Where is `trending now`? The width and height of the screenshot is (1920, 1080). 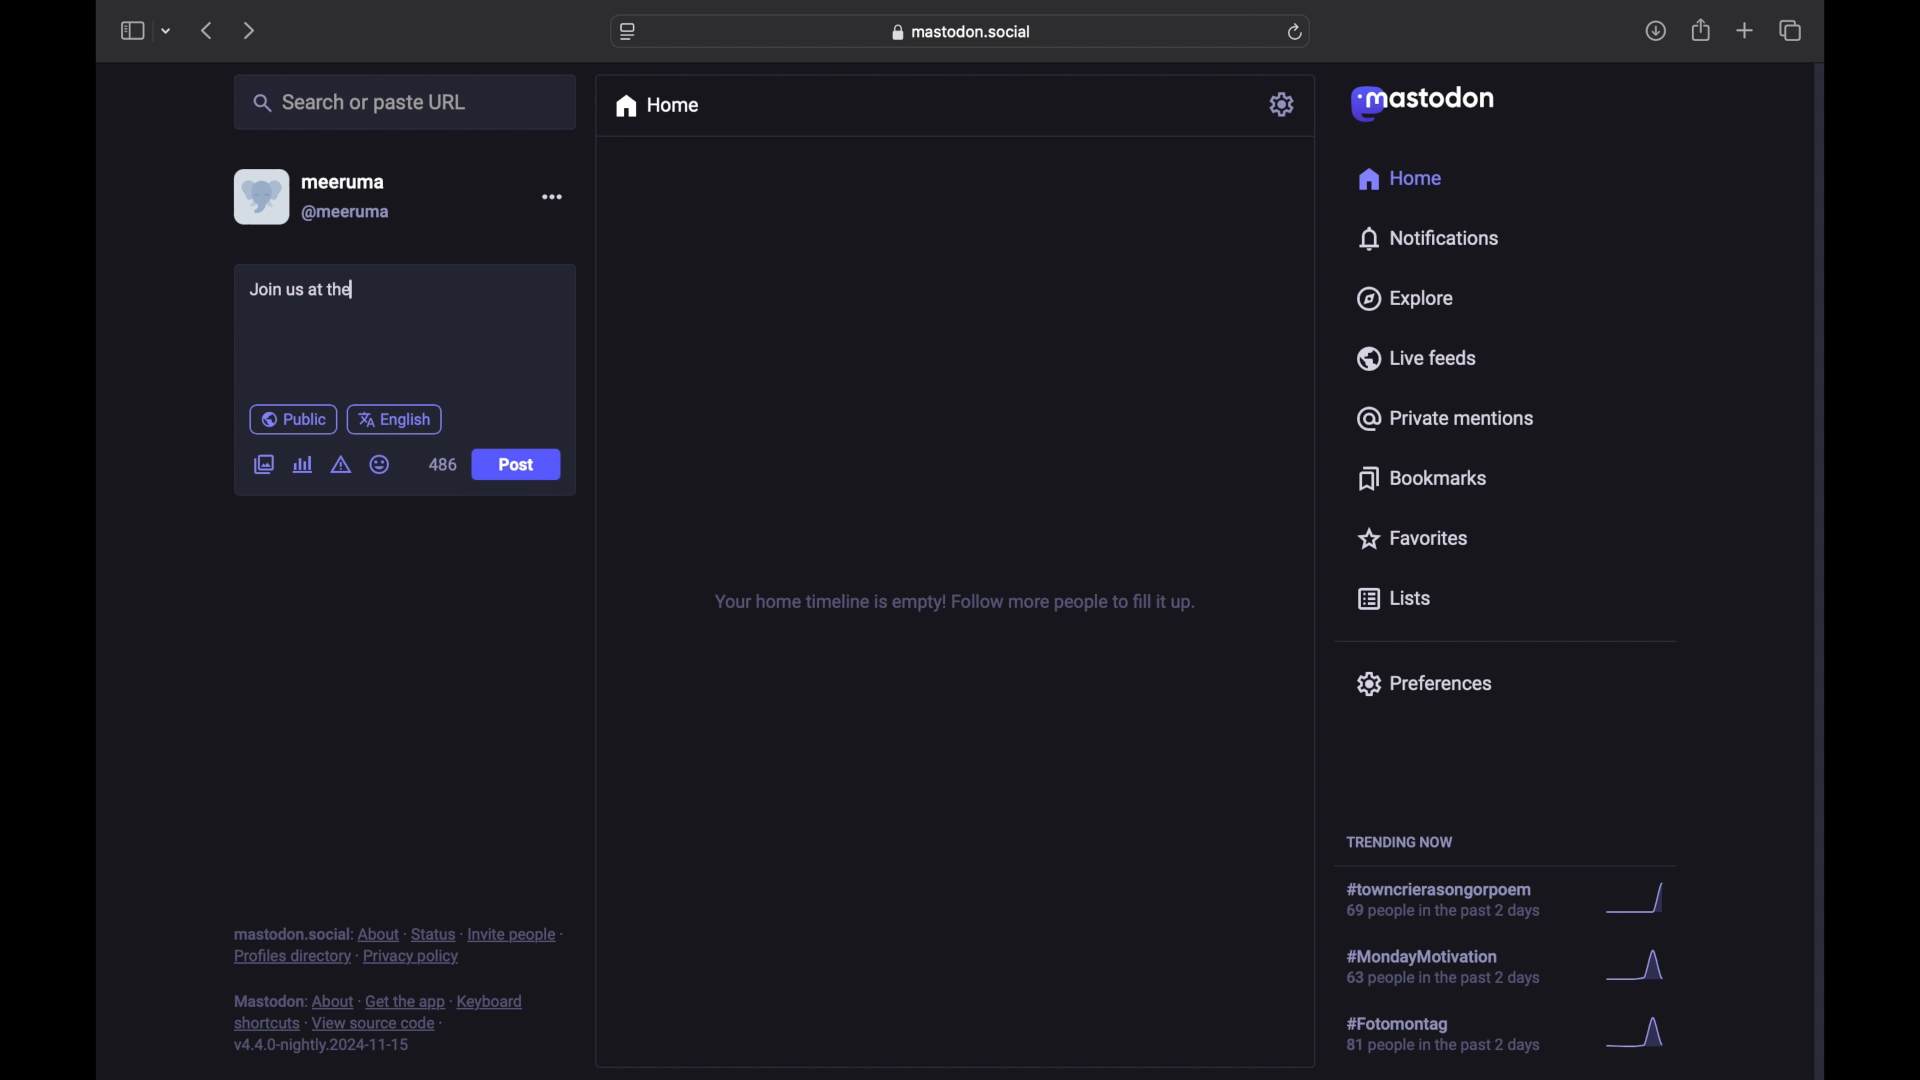 trending now is located at coordinates (1399, 842).